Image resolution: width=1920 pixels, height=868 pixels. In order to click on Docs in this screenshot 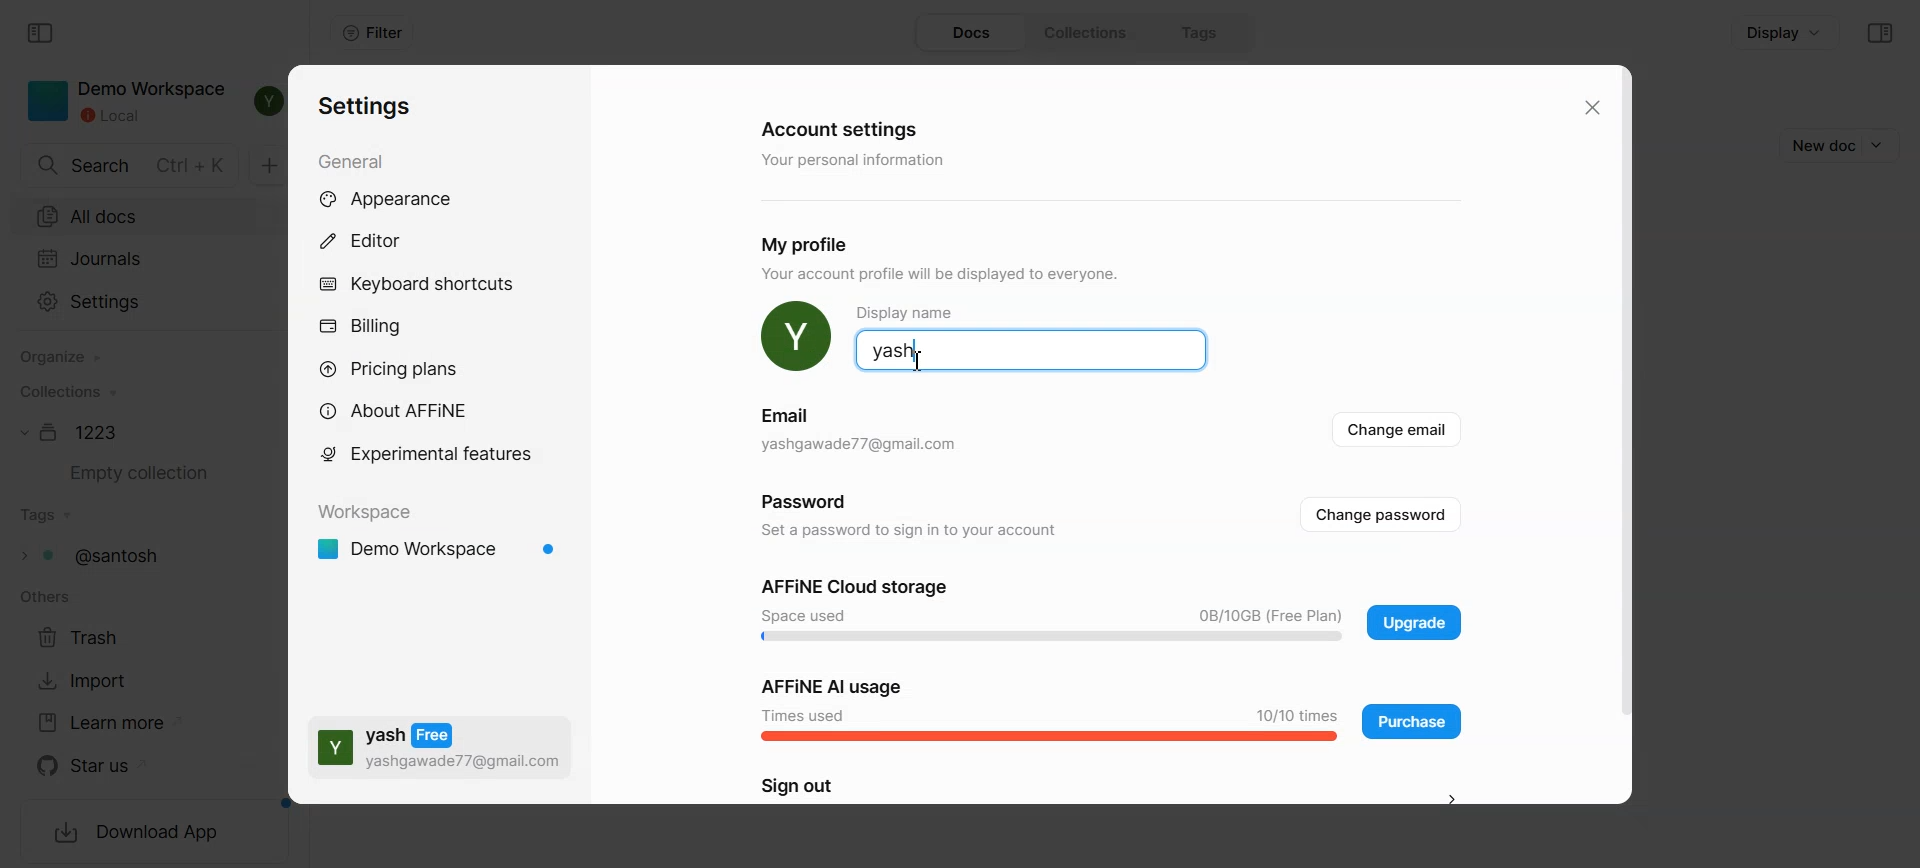, I will do `click(973, 33)`.